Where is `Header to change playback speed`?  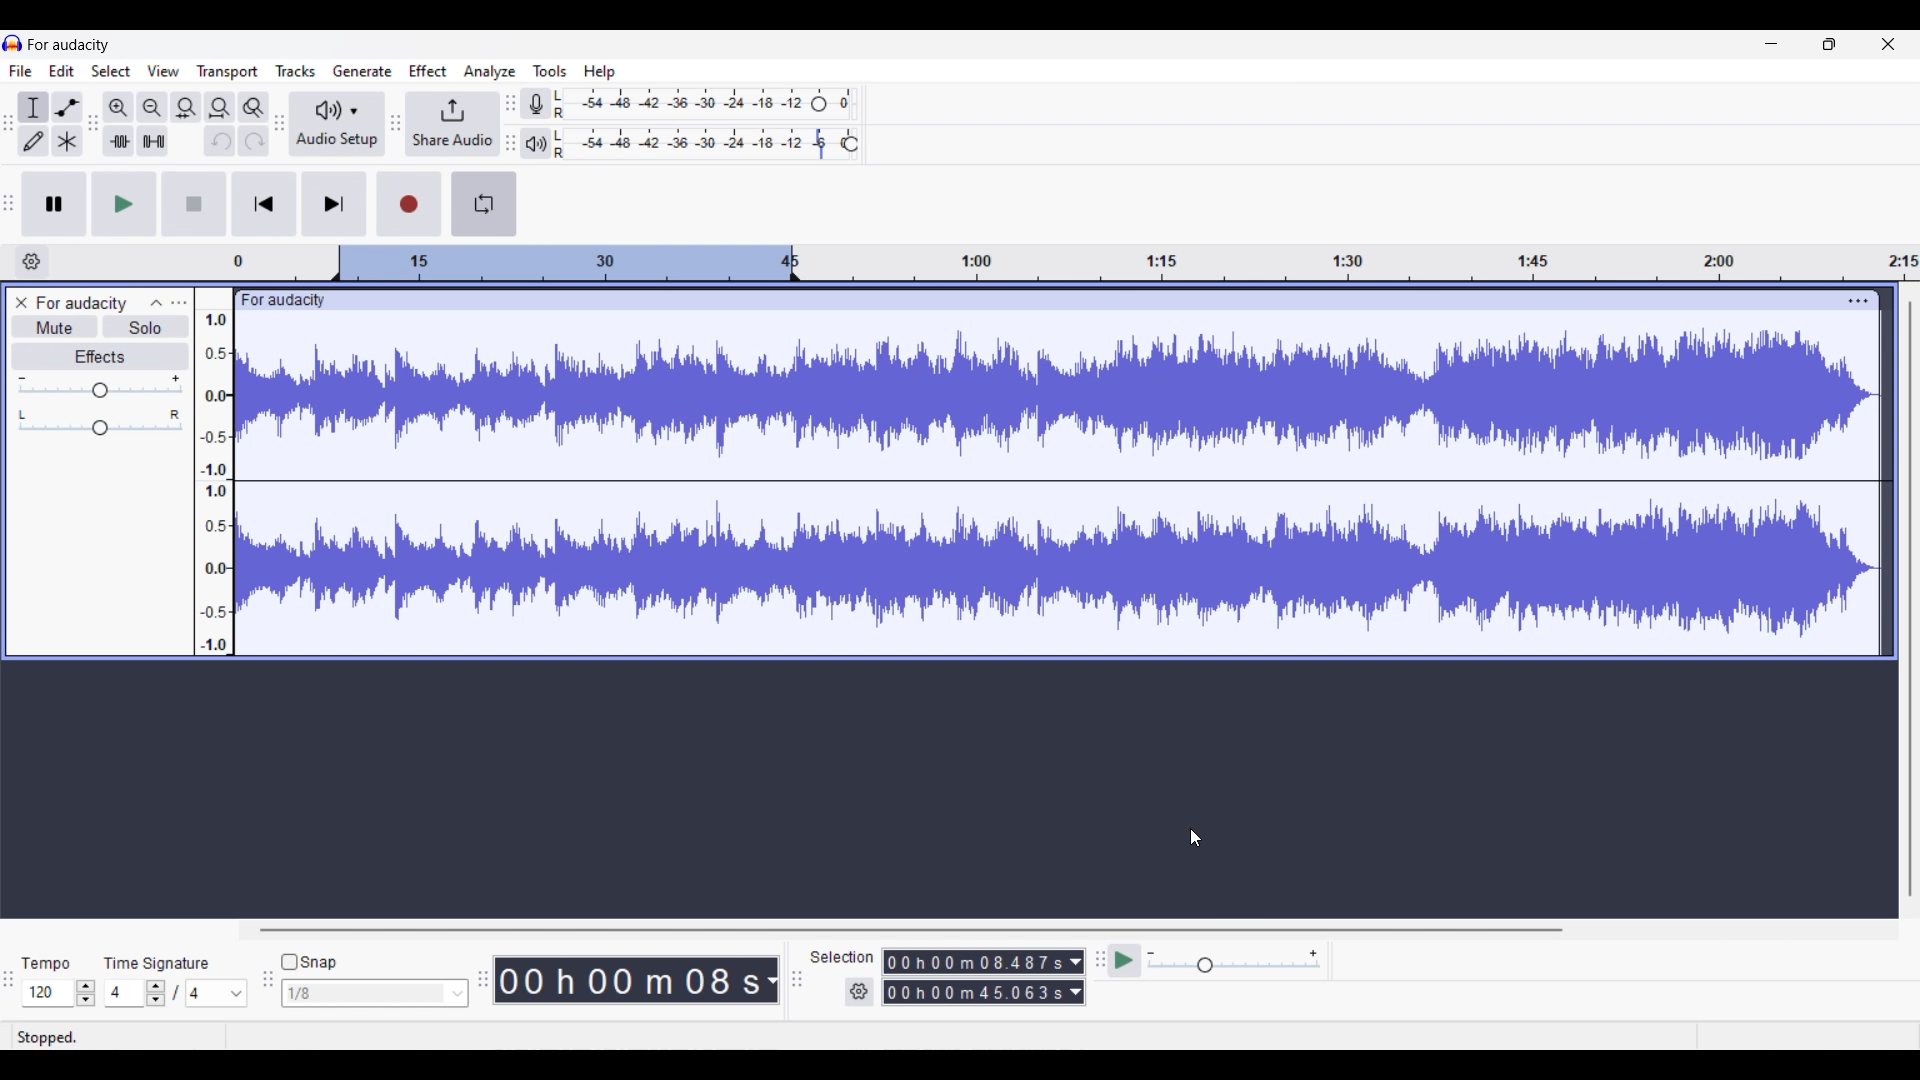 Header to change playback speed is located at coordinates (850, 144).